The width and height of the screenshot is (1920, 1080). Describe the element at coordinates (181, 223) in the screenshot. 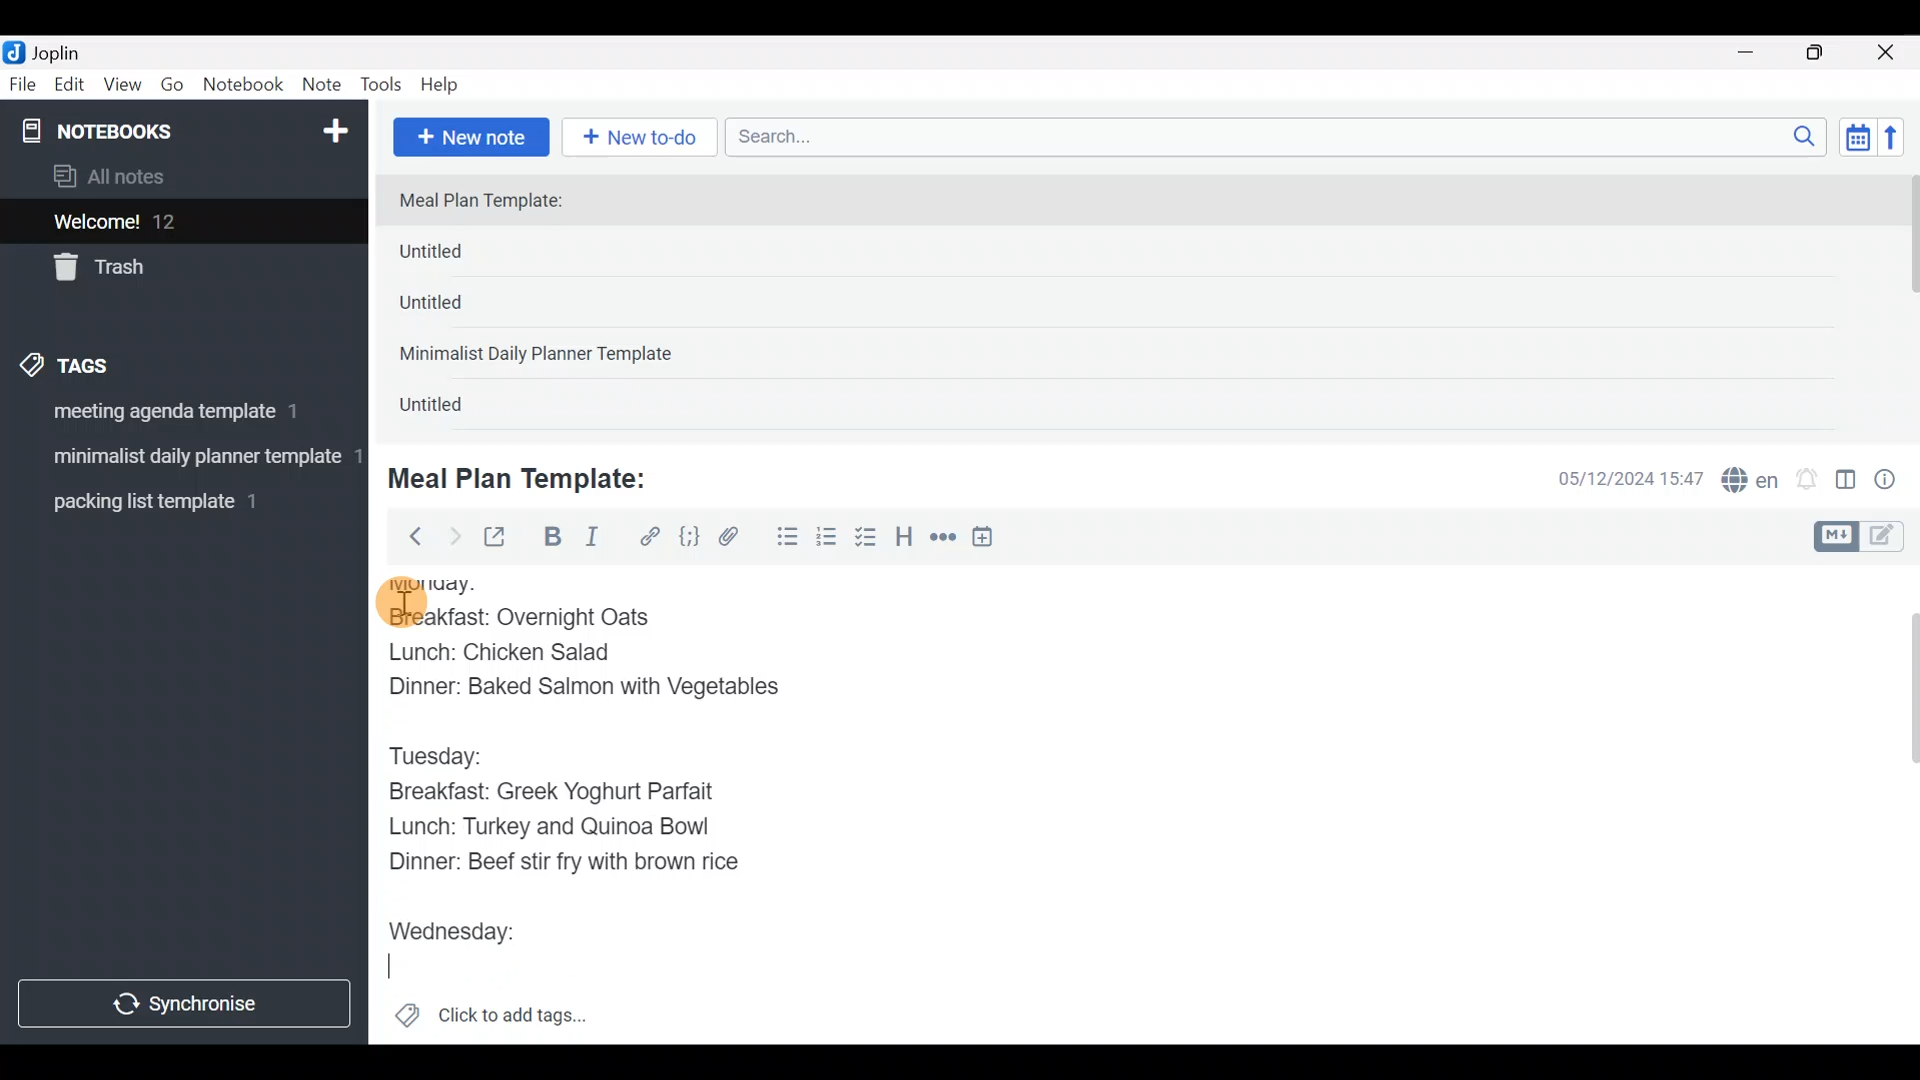

I see `Welcome!` at that location.